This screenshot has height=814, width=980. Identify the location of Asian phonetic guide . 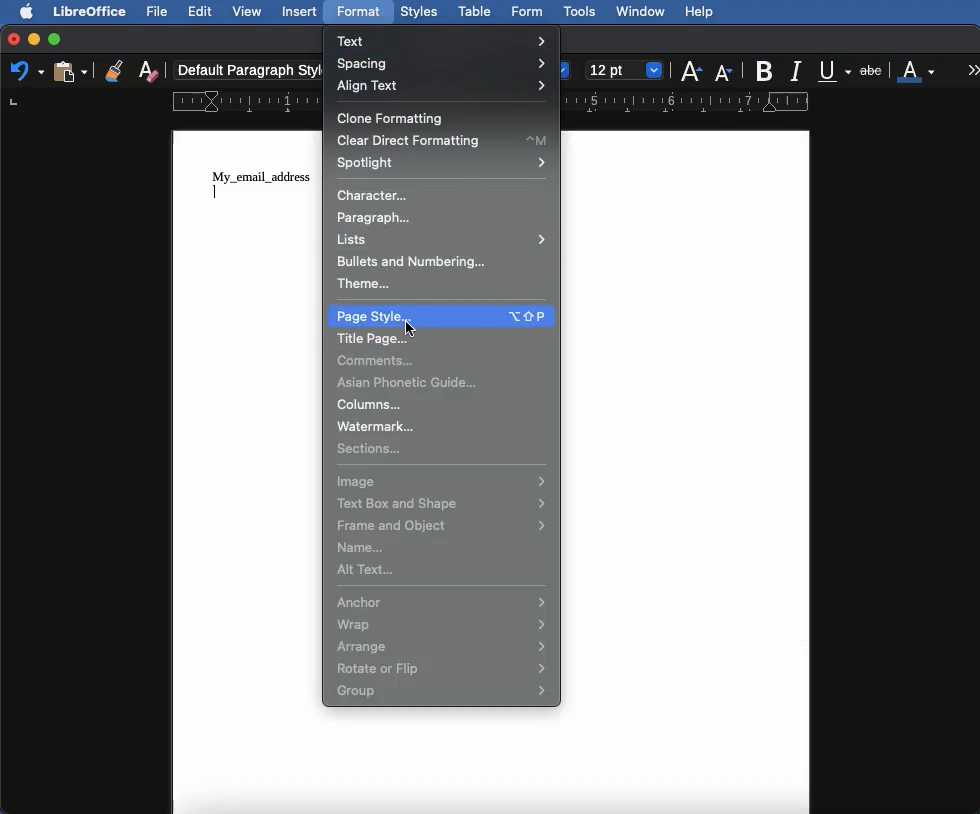
(412, 382).